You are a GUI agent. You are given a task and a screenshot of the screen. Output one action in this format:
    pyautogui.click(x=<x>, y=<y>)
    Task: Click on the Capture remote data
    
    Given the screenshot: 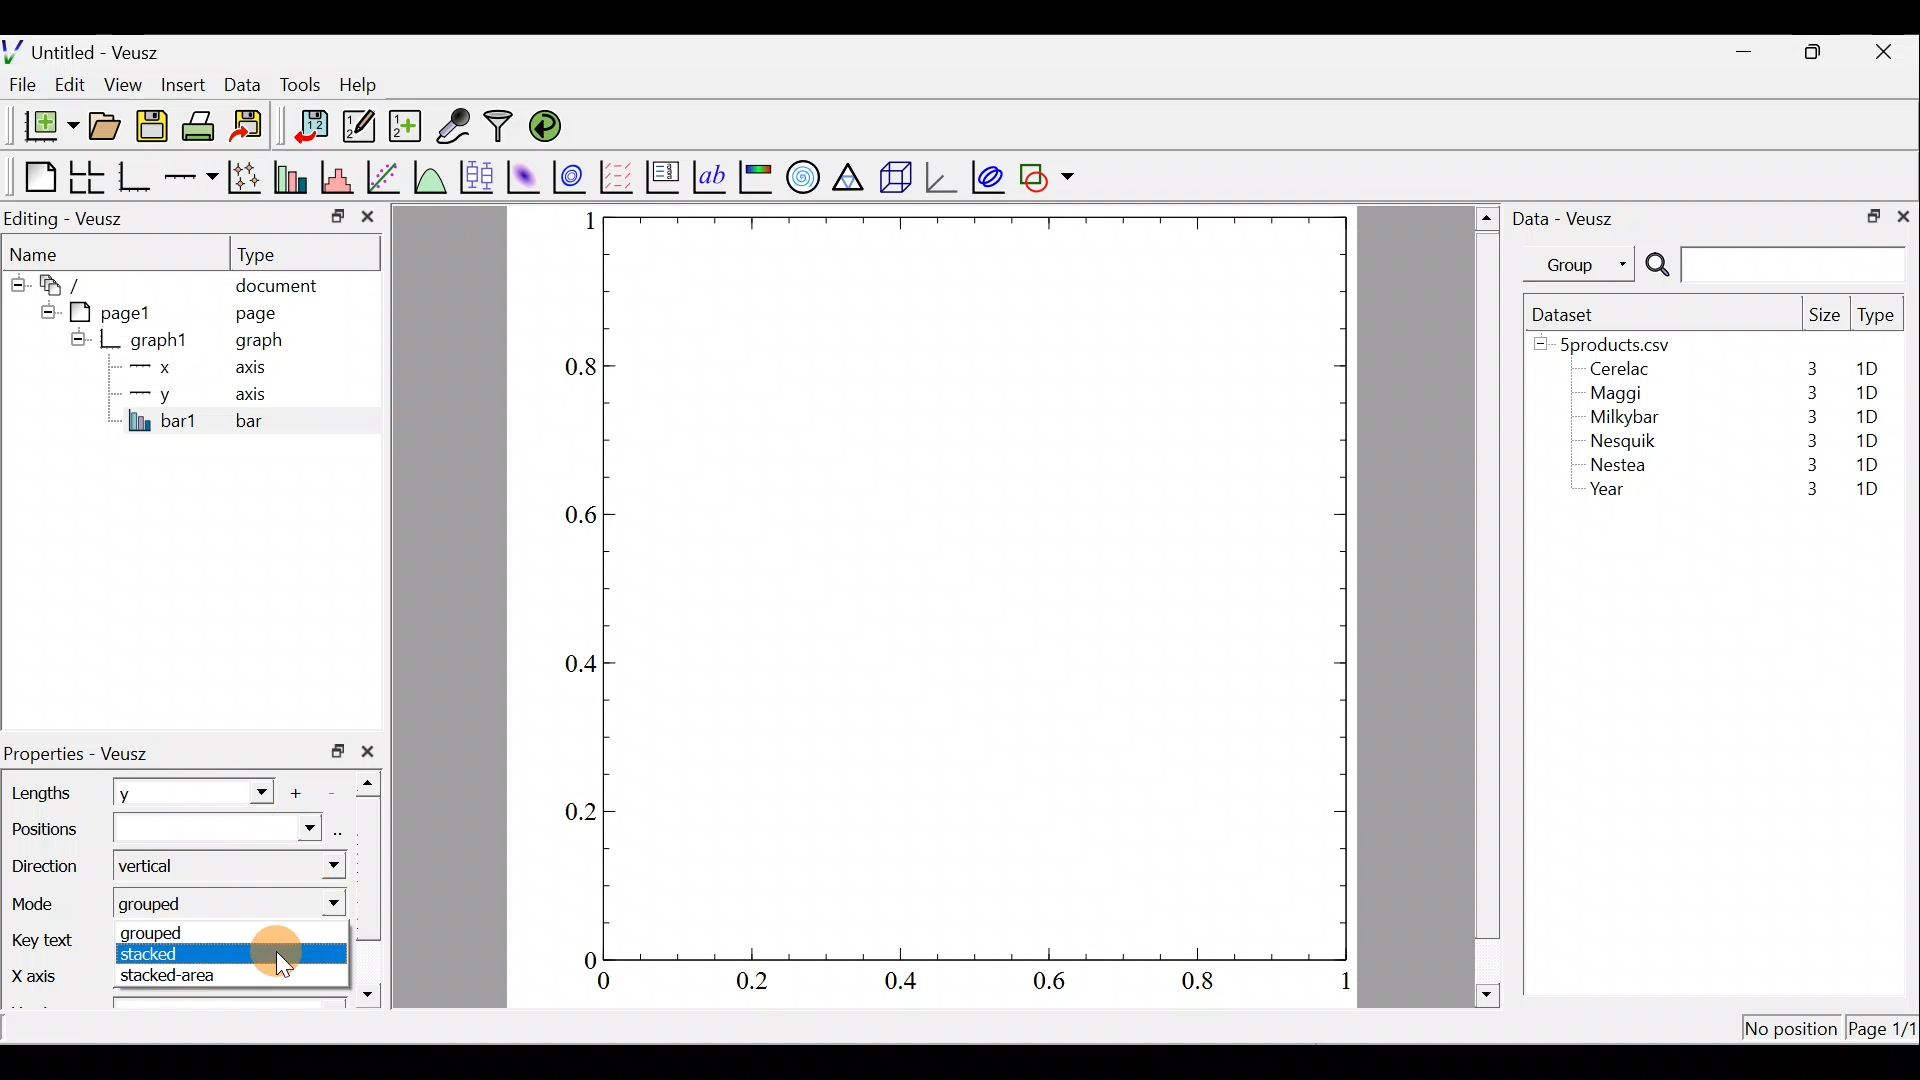 What is the action you would take?
    pyautogui.click(x=455, y=127)
    